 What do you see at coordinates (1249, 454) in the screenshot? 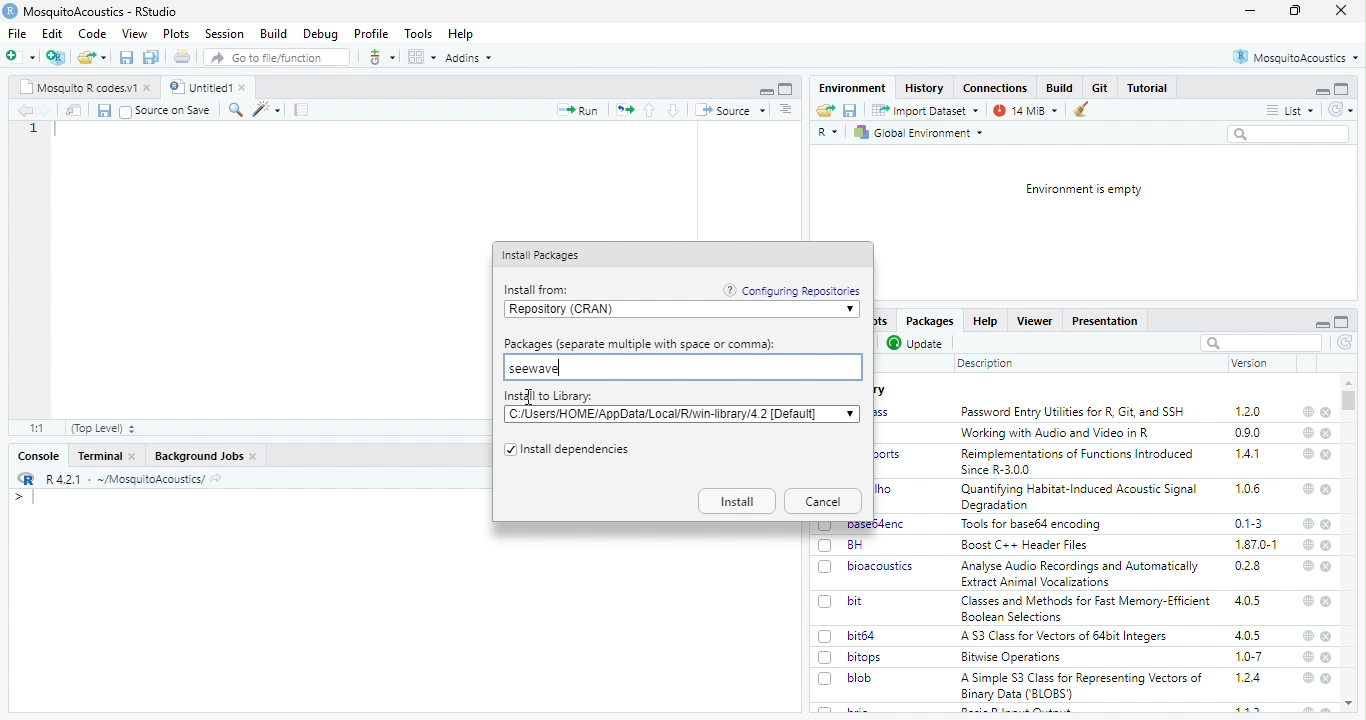
I see `141` at bounding box center [1249, 454].